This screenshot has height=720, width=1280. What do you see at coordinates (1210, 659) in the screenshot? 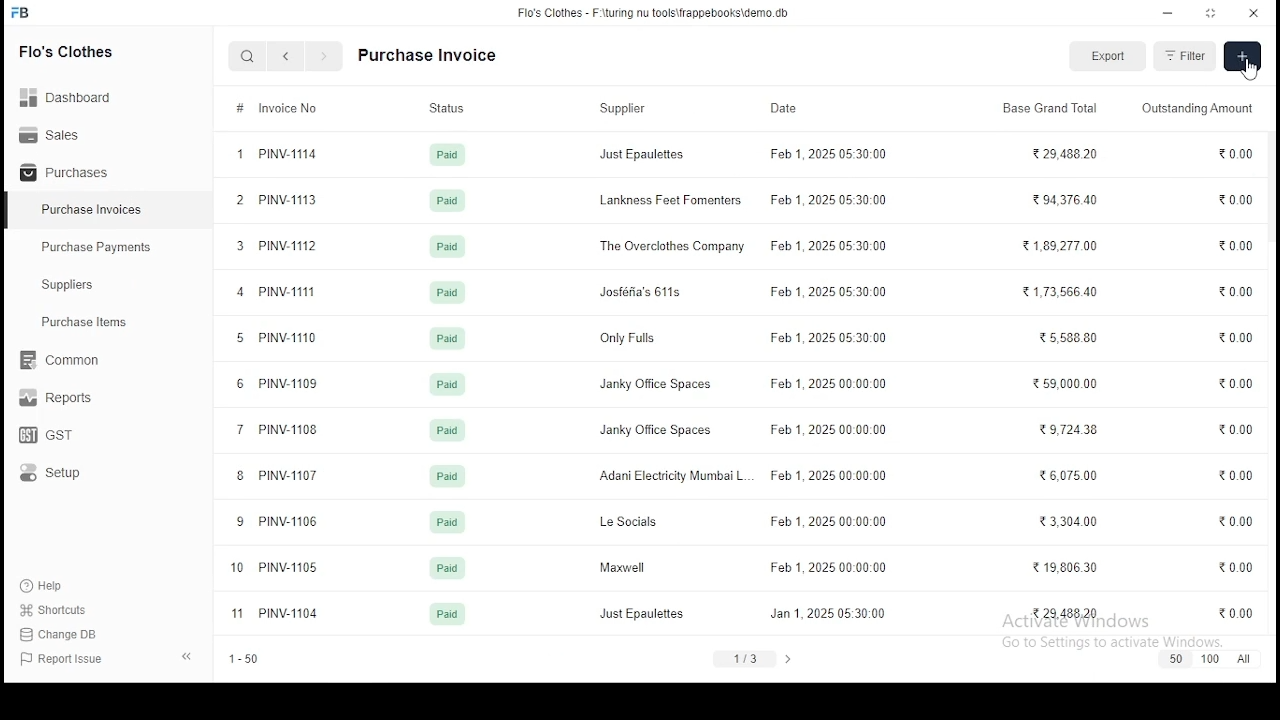
I see `100` at bounding box center [1210, 659].